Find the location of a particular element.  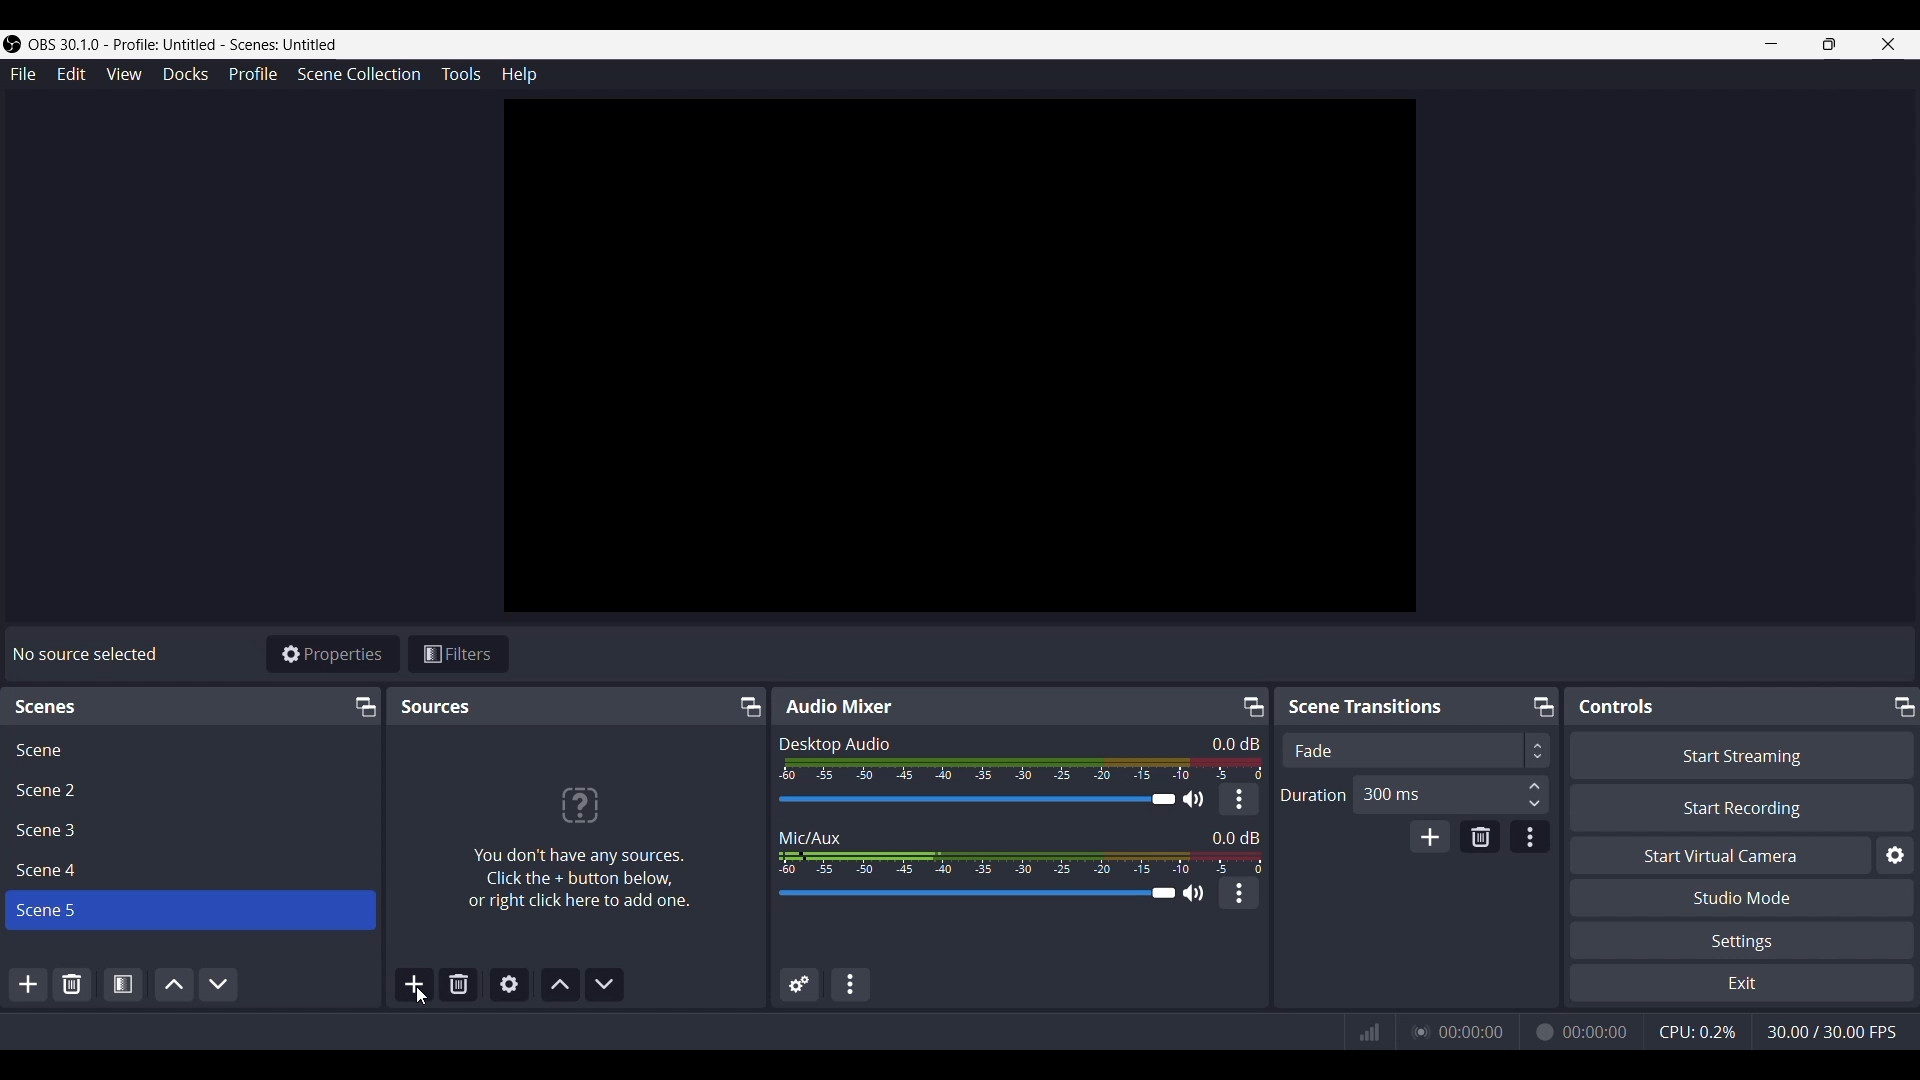

300 ms is located at coordinates (1453, 793).